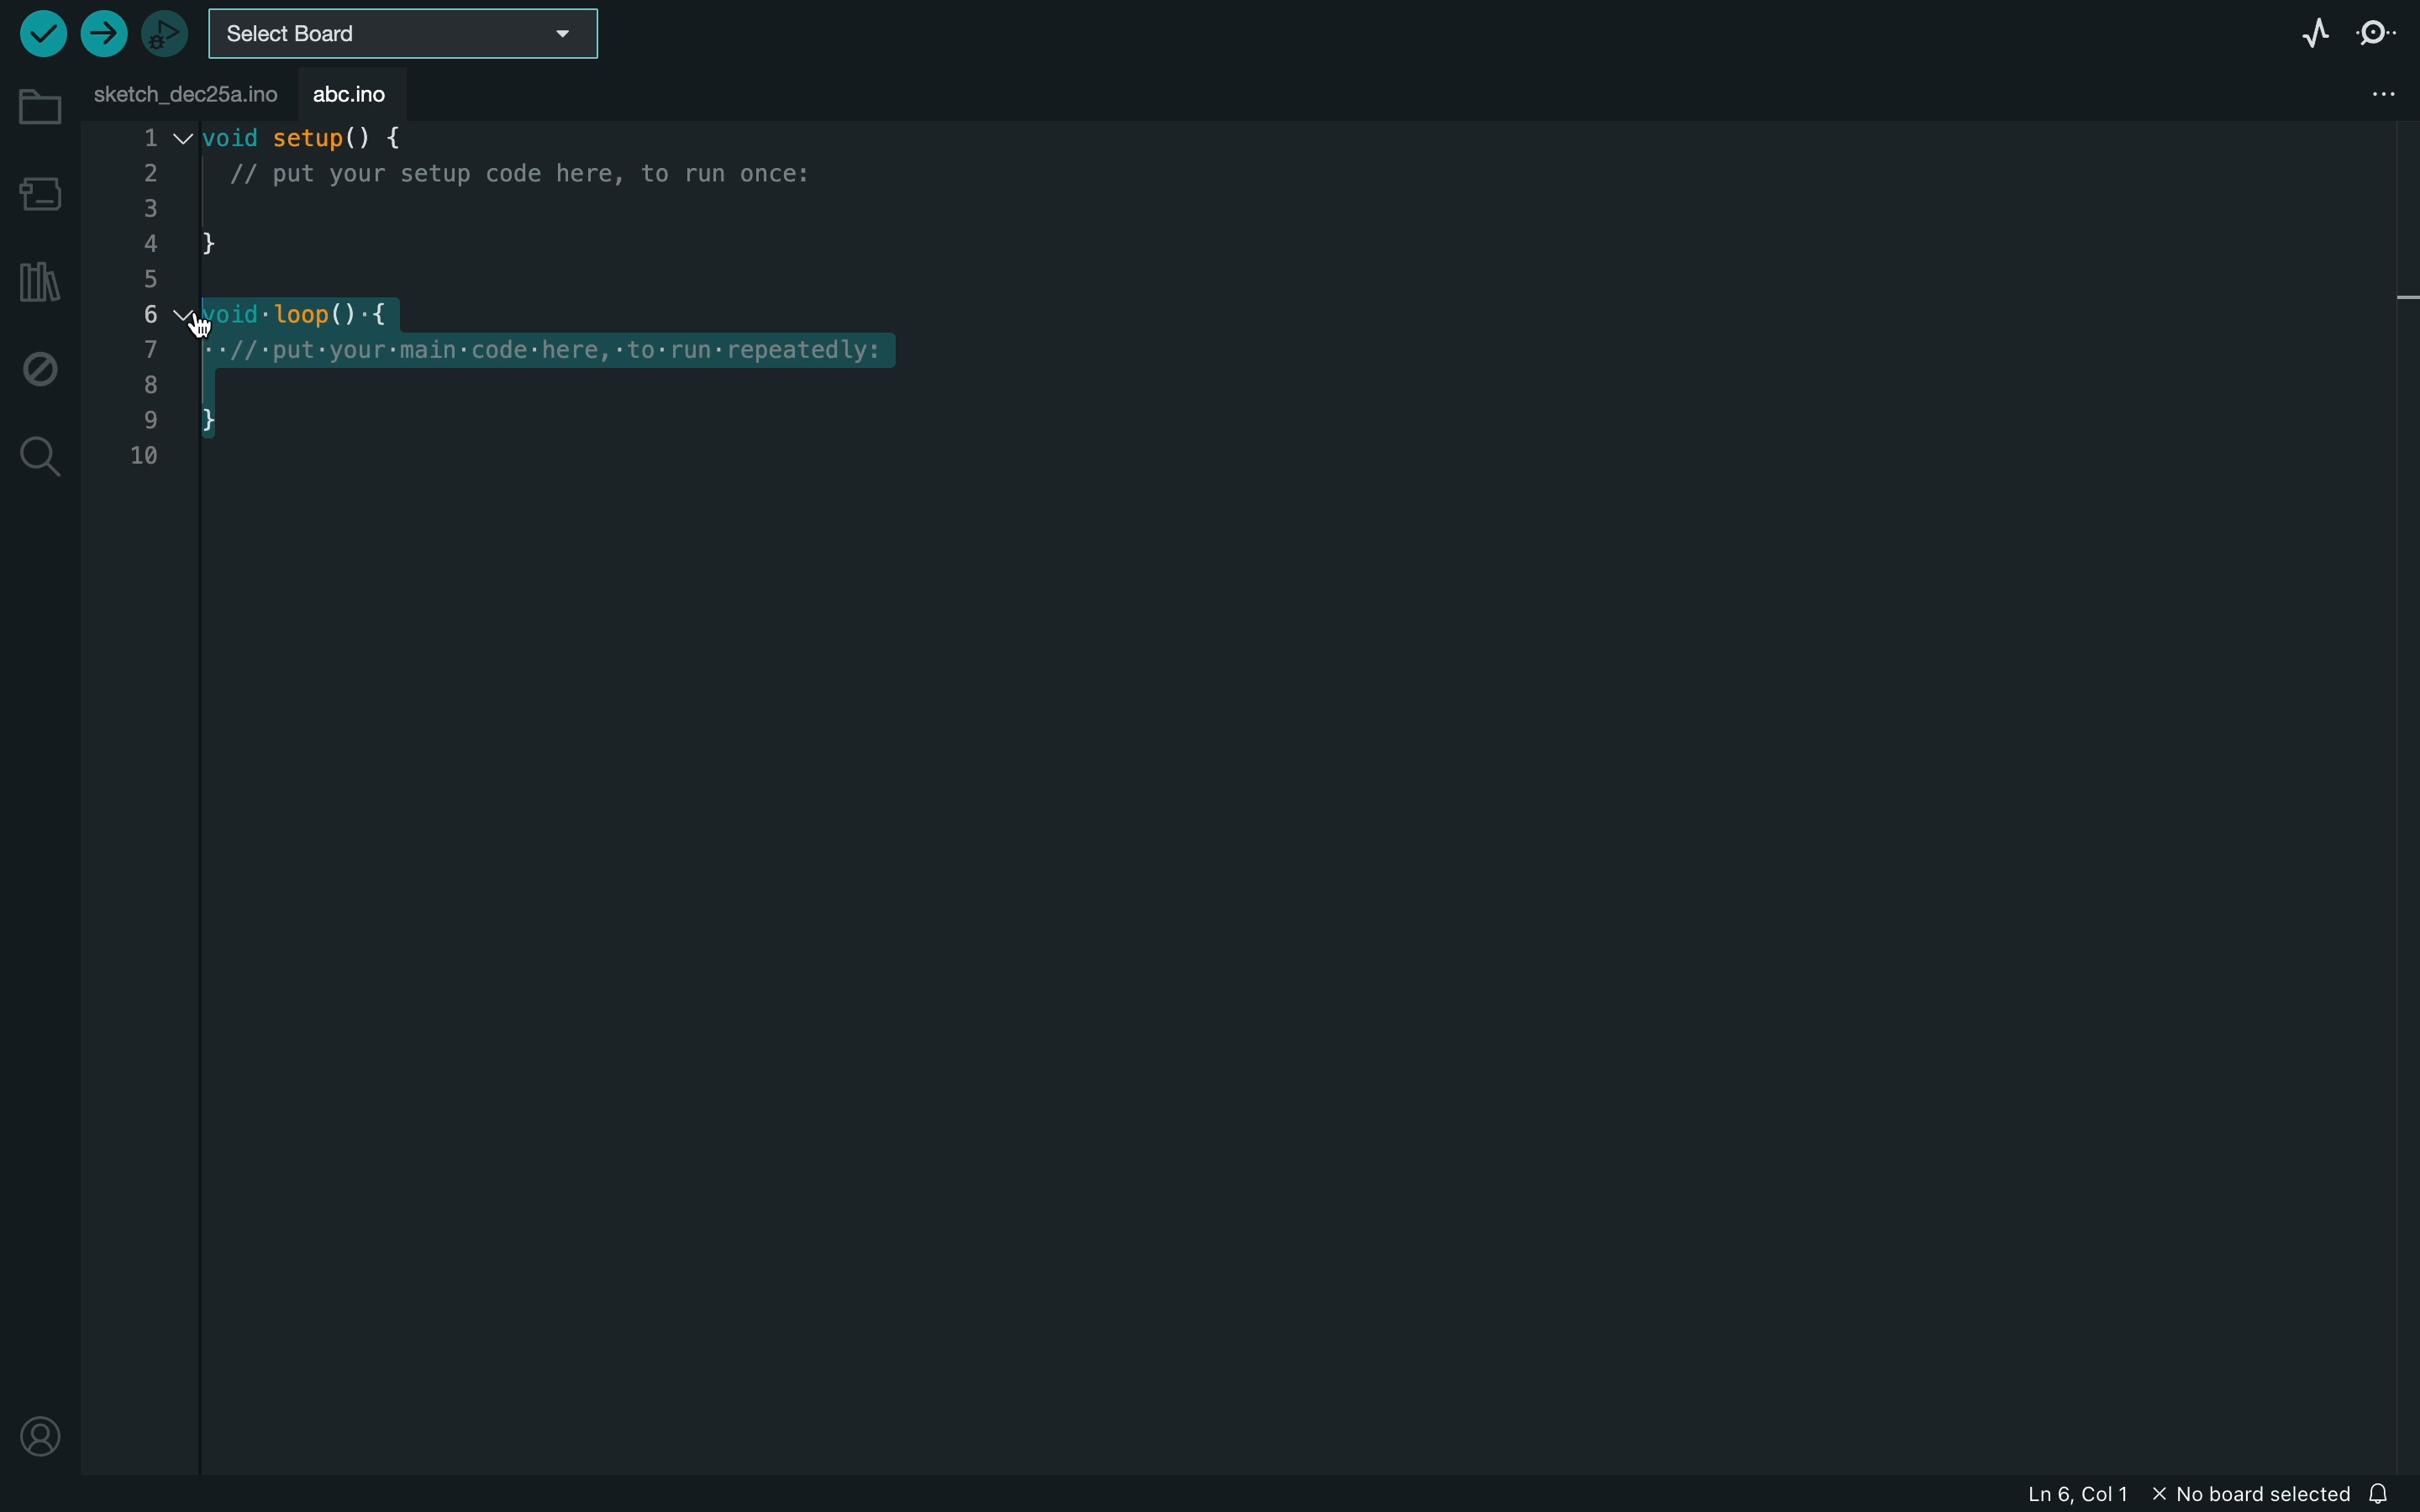 The width and height of the screenshot is (2420, 1512). Describe the element at coordinates (2313, 32) in the screenshot. I see `serial  plotter` at that location.